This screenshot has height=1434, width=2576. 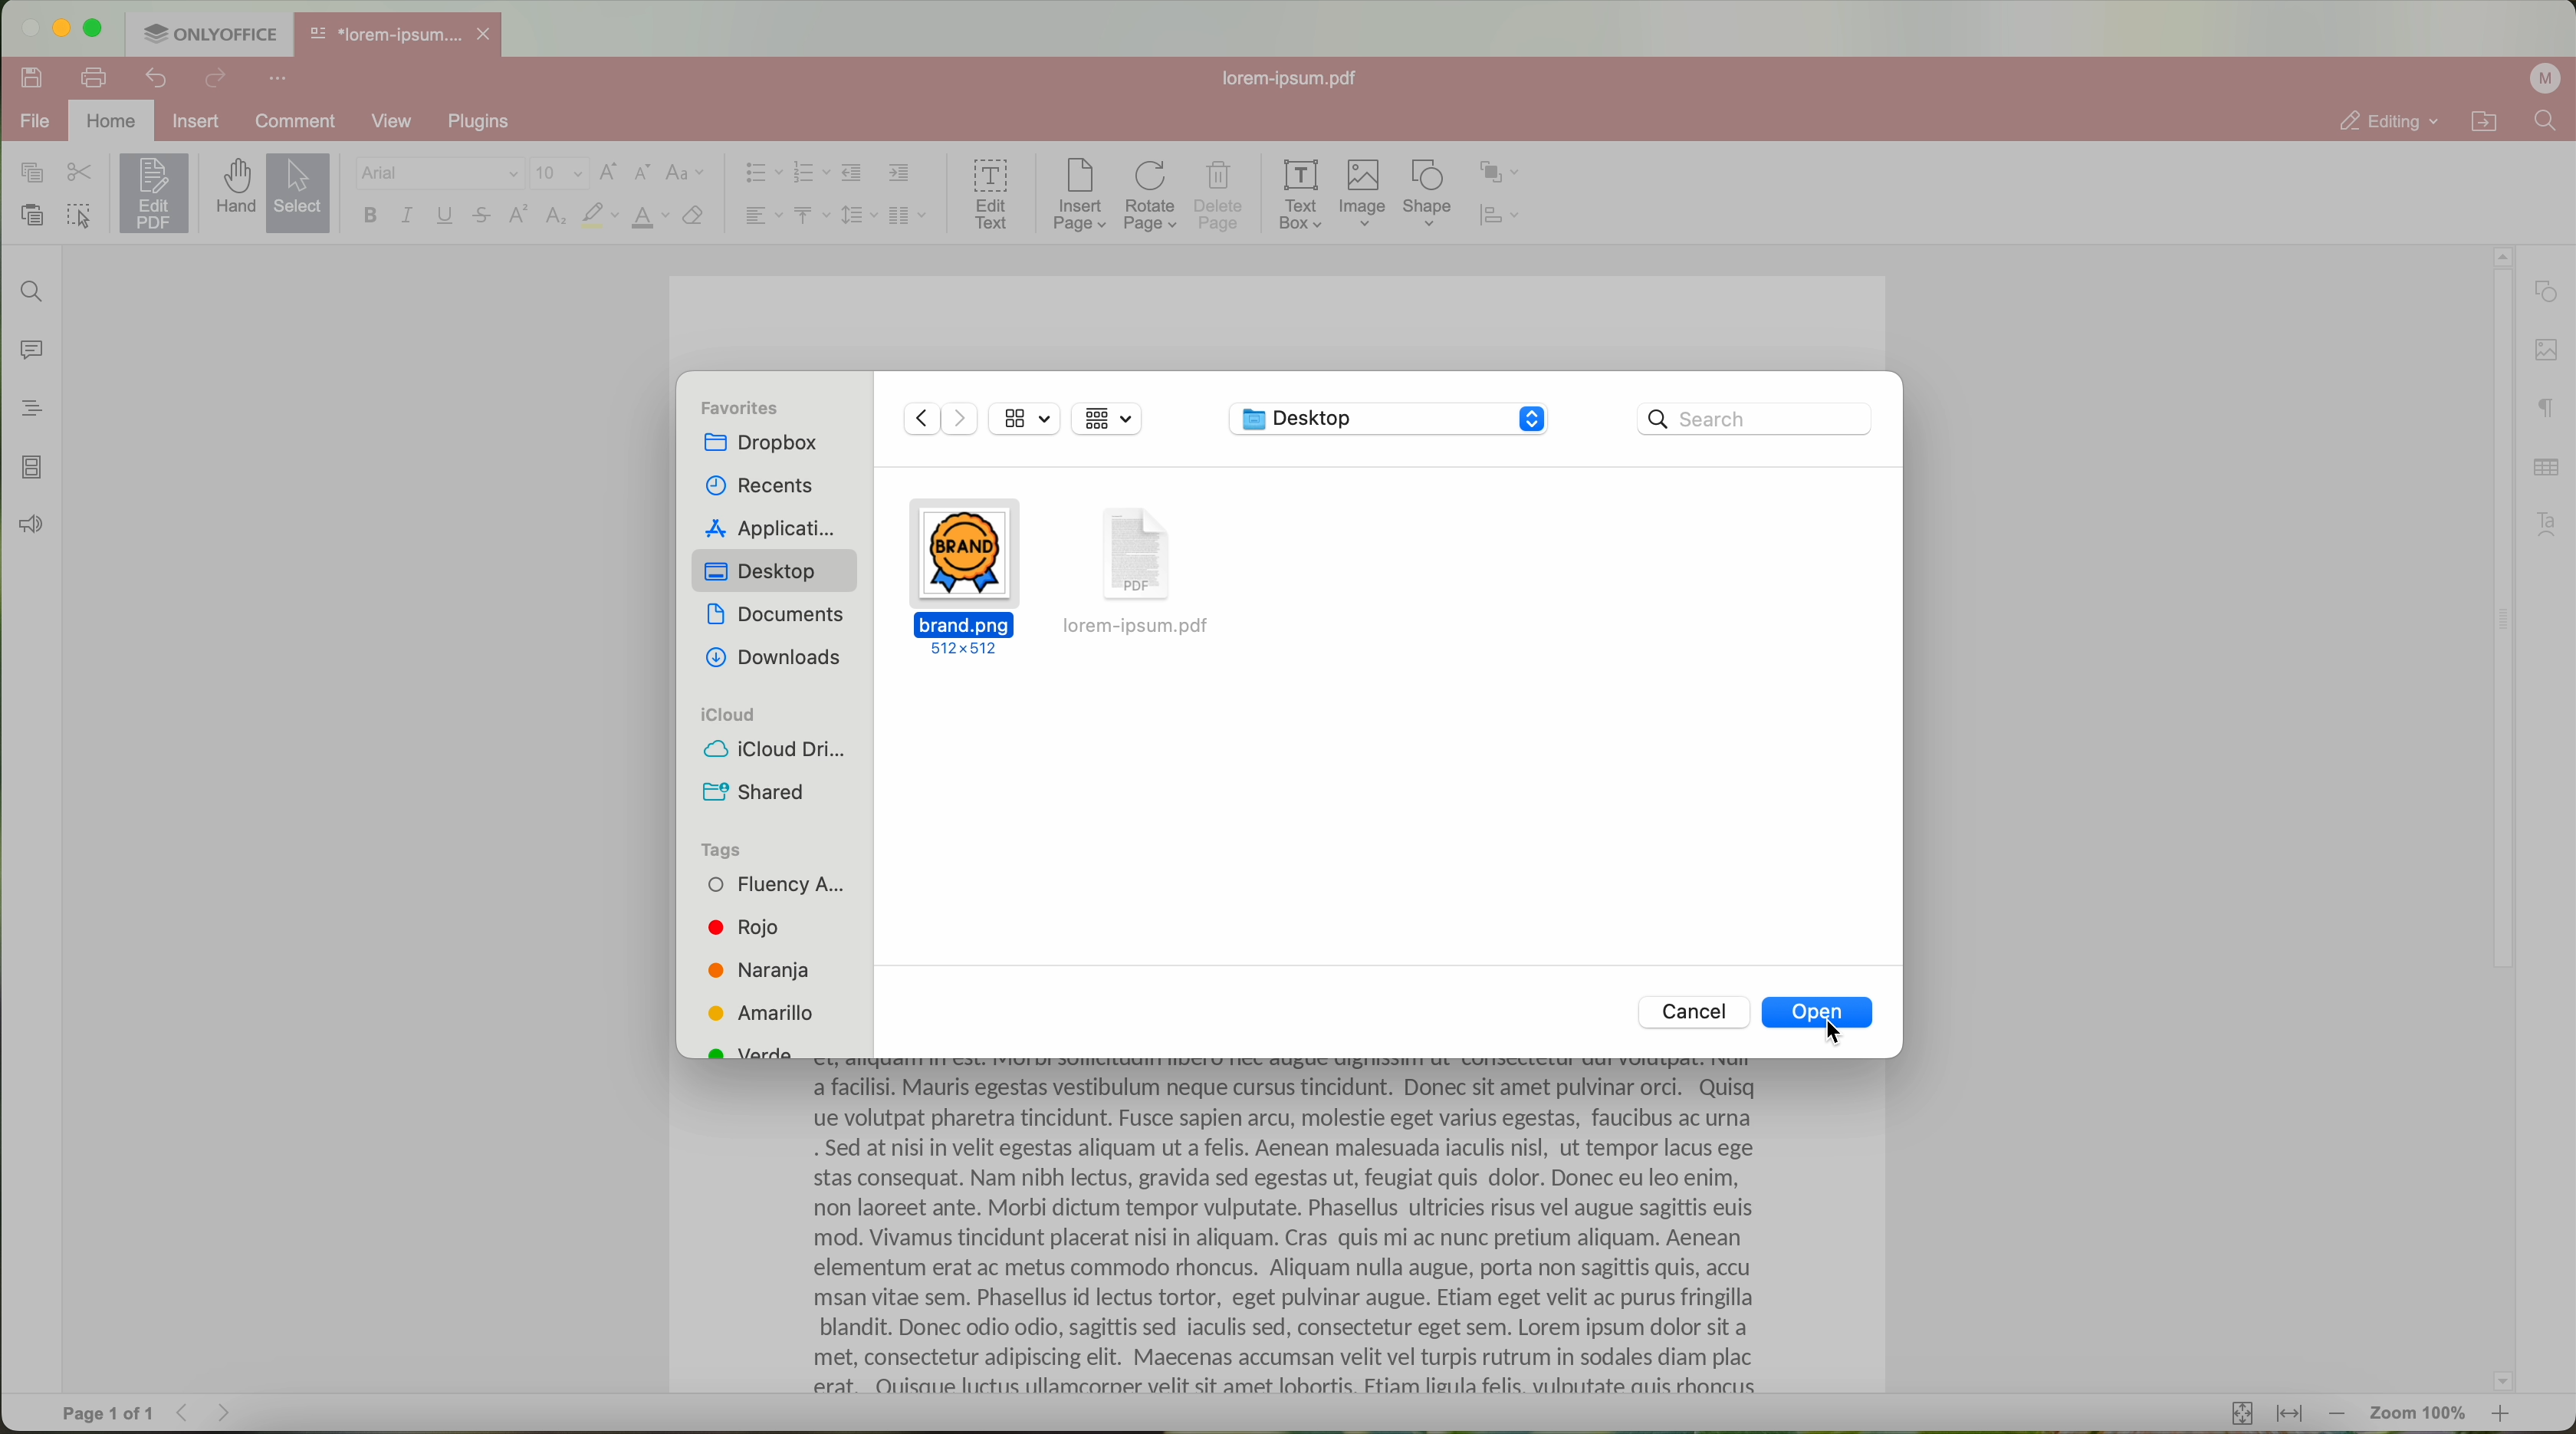 I want to click on downloads, so click(x=773, y=658).